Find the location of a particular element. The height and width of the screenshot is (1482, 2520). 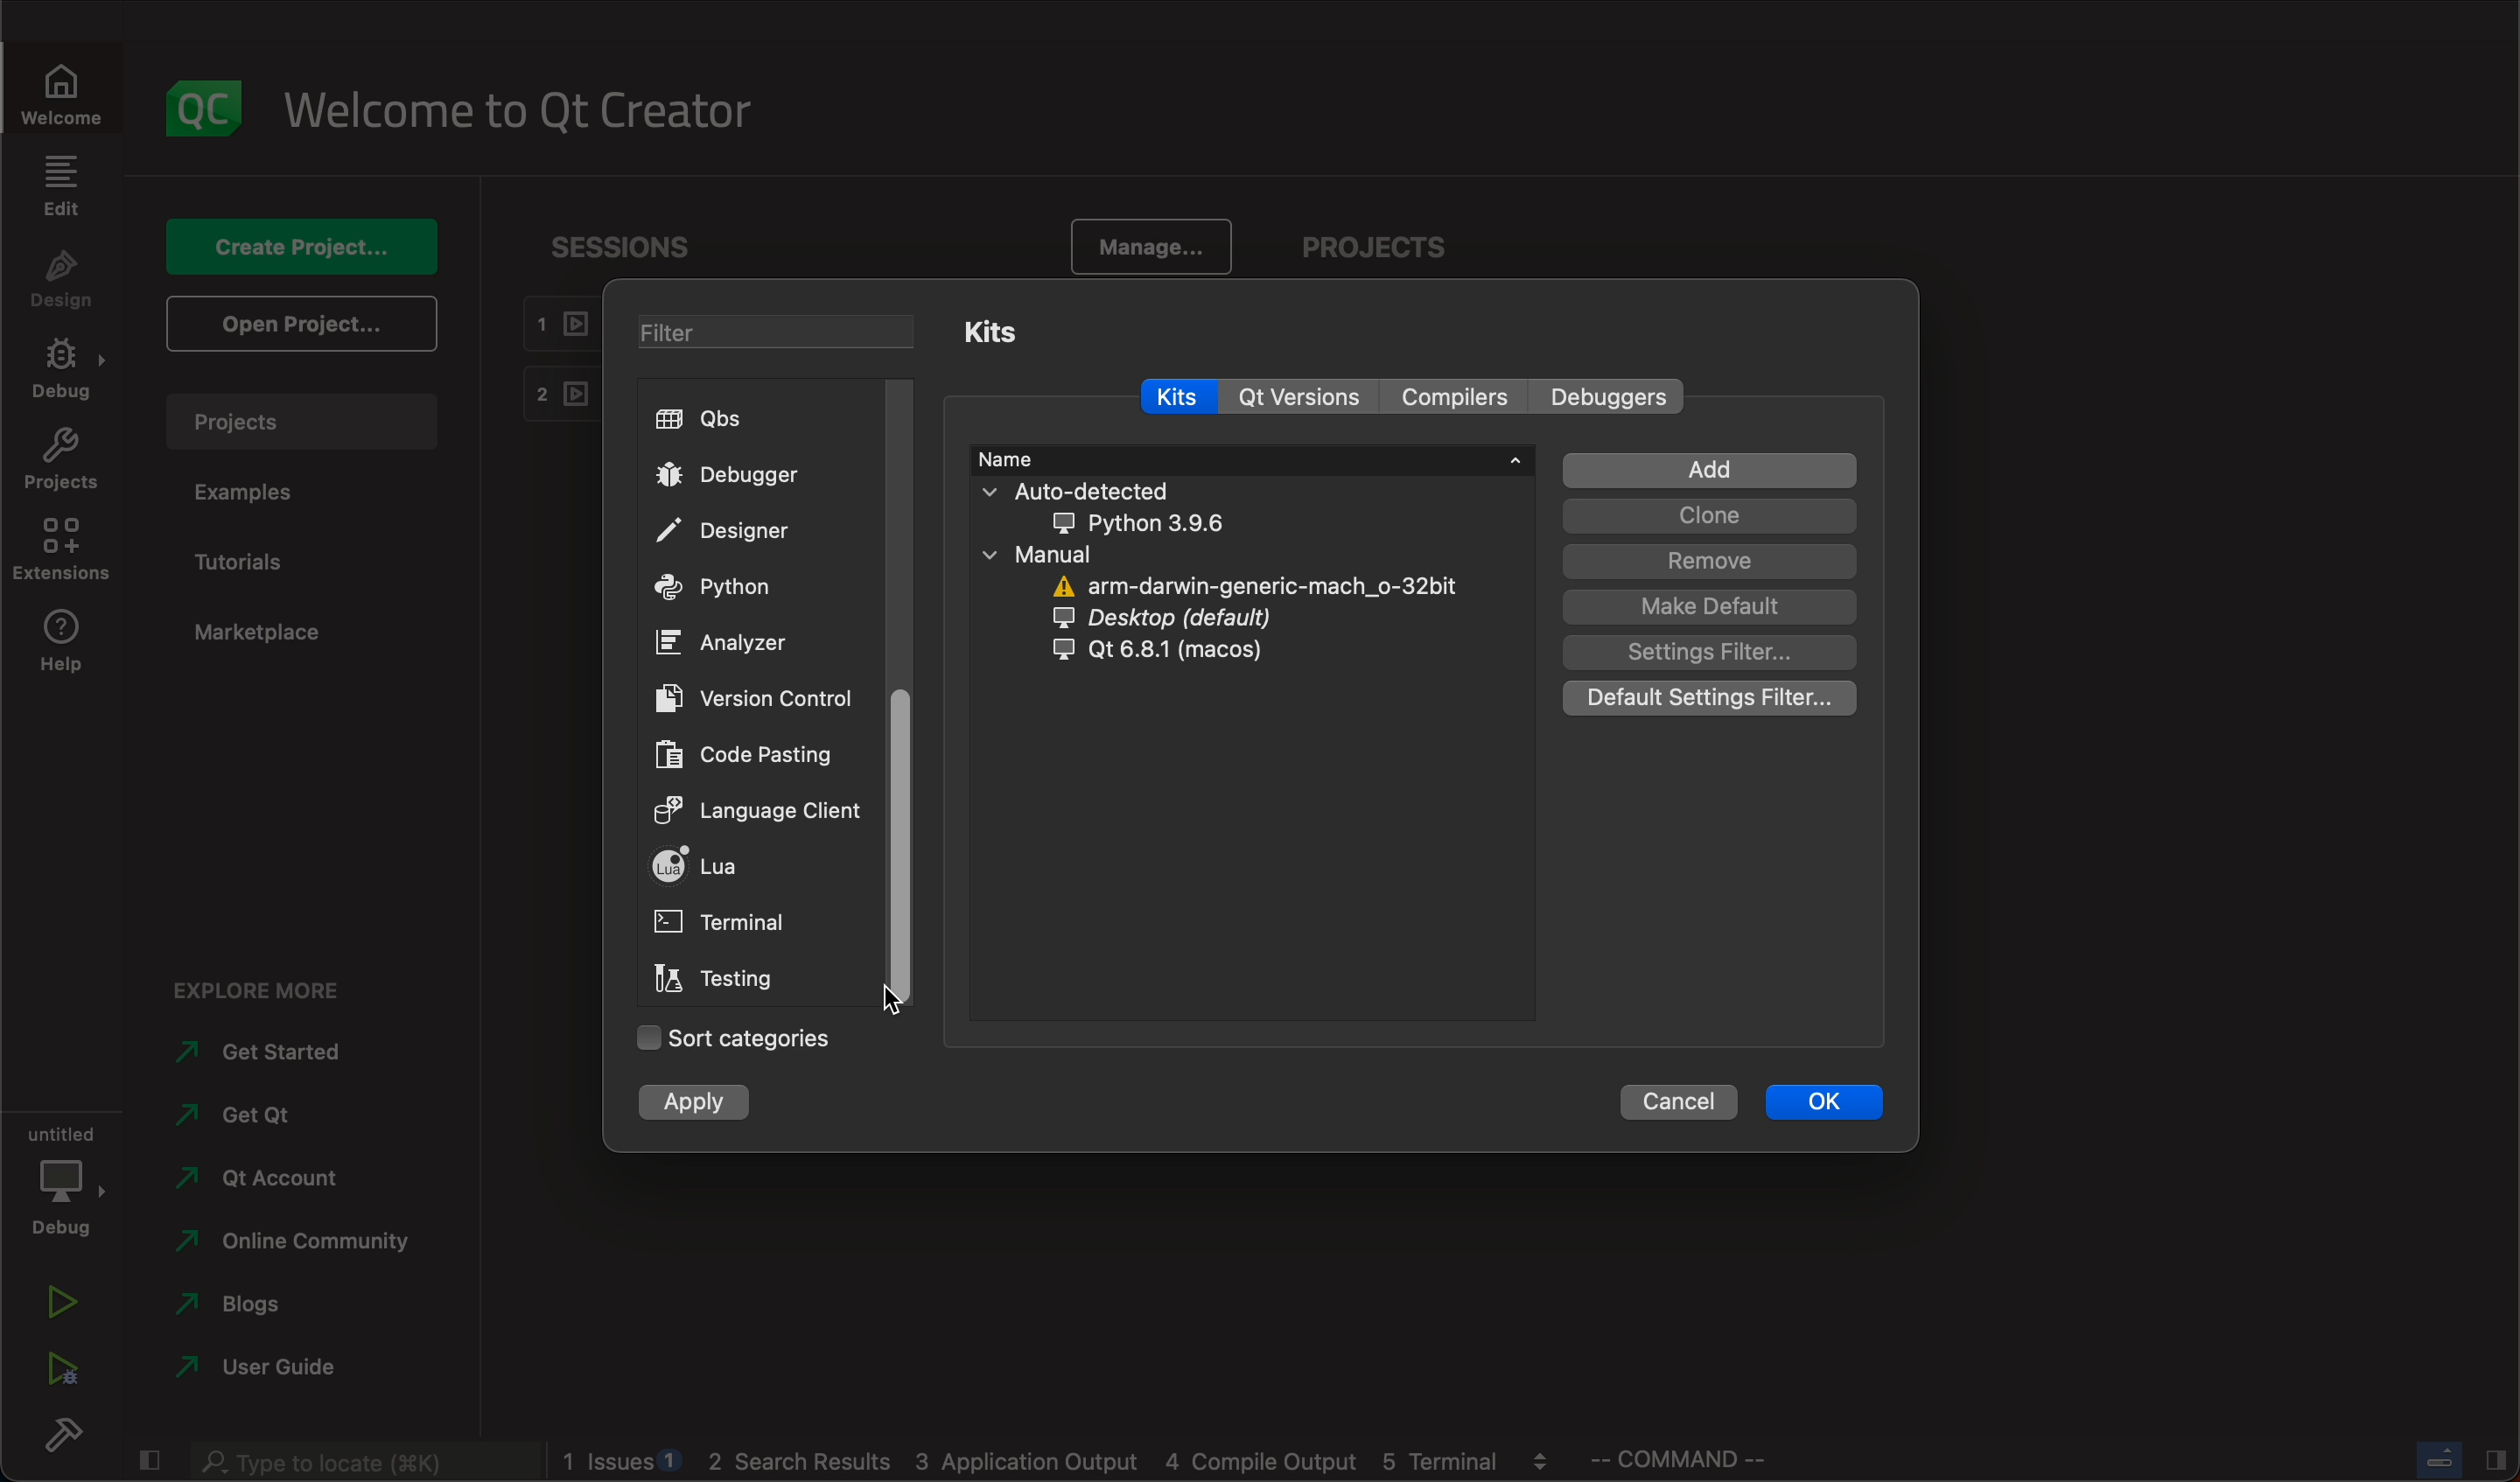

examples is located at coordinates (263, 493).